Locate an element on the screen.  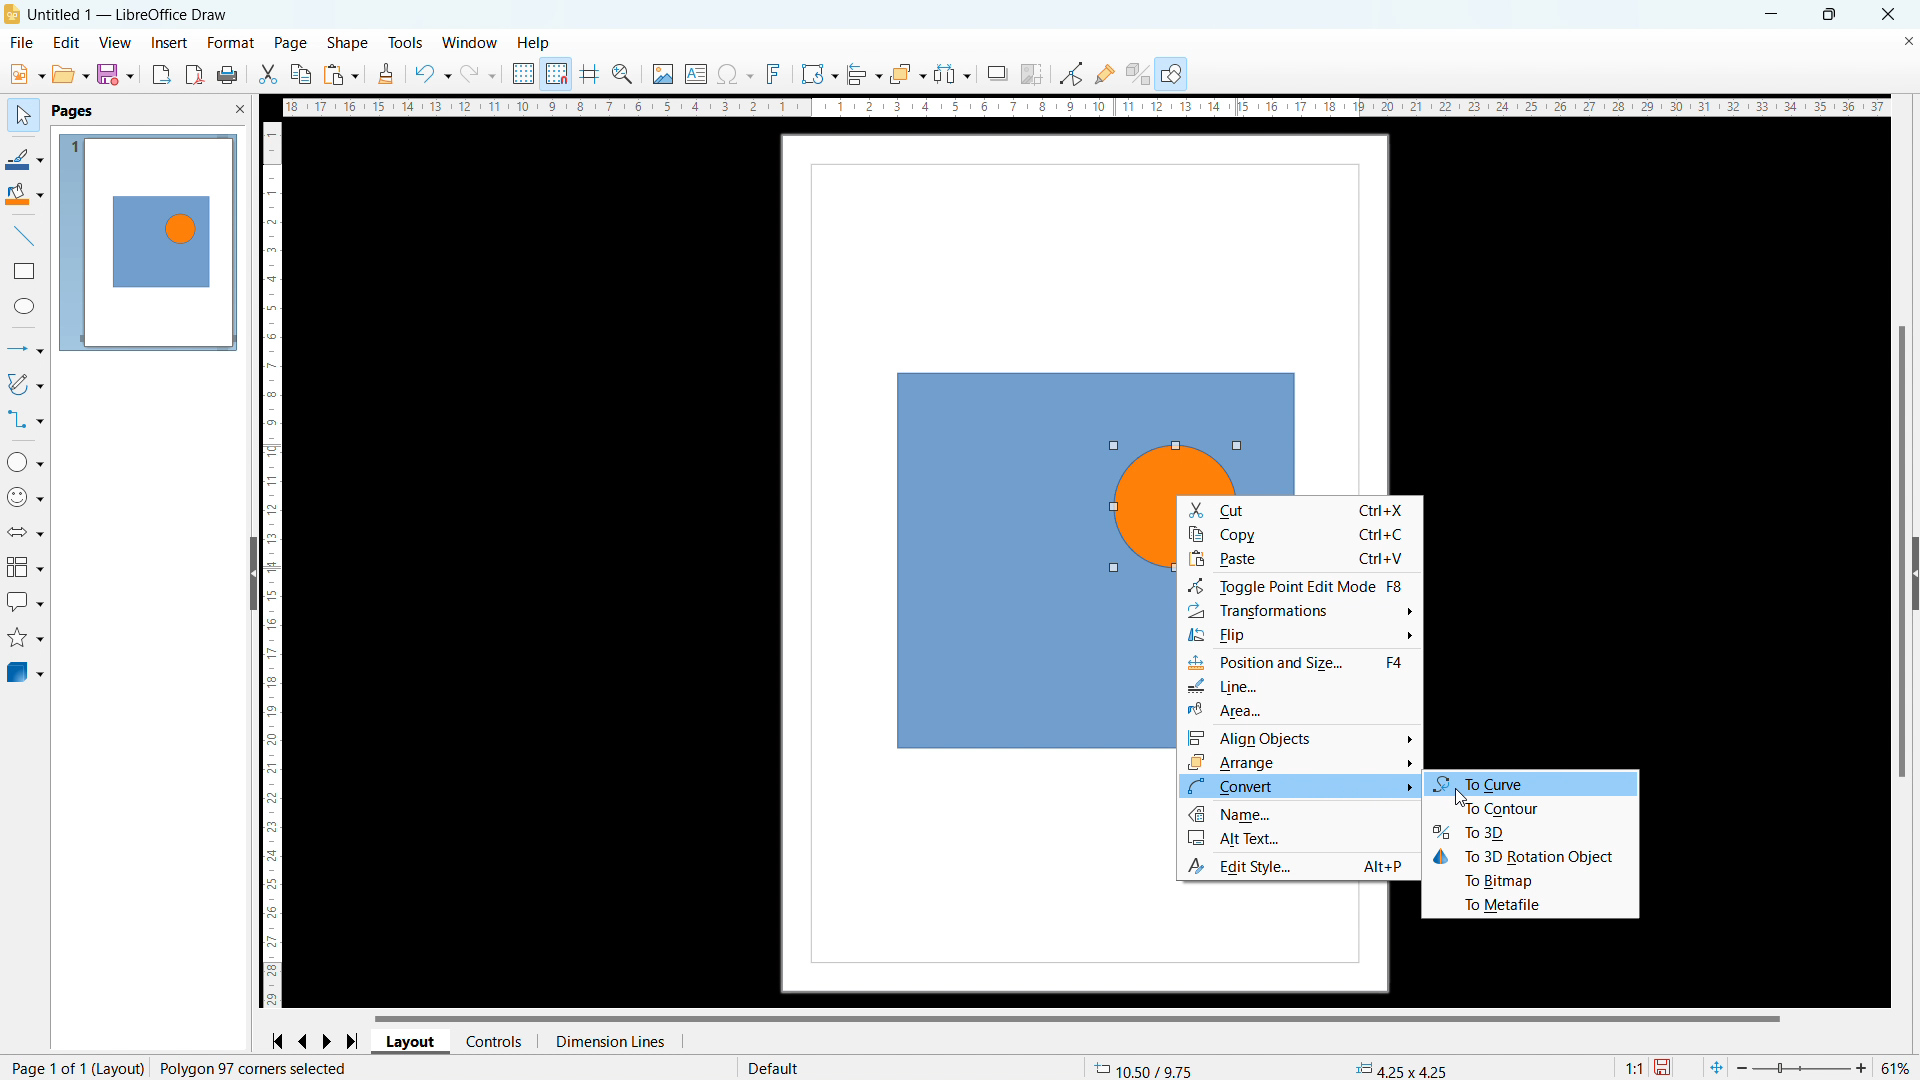
Polygon 97 corner selected is located at coordinates (258, 1067).